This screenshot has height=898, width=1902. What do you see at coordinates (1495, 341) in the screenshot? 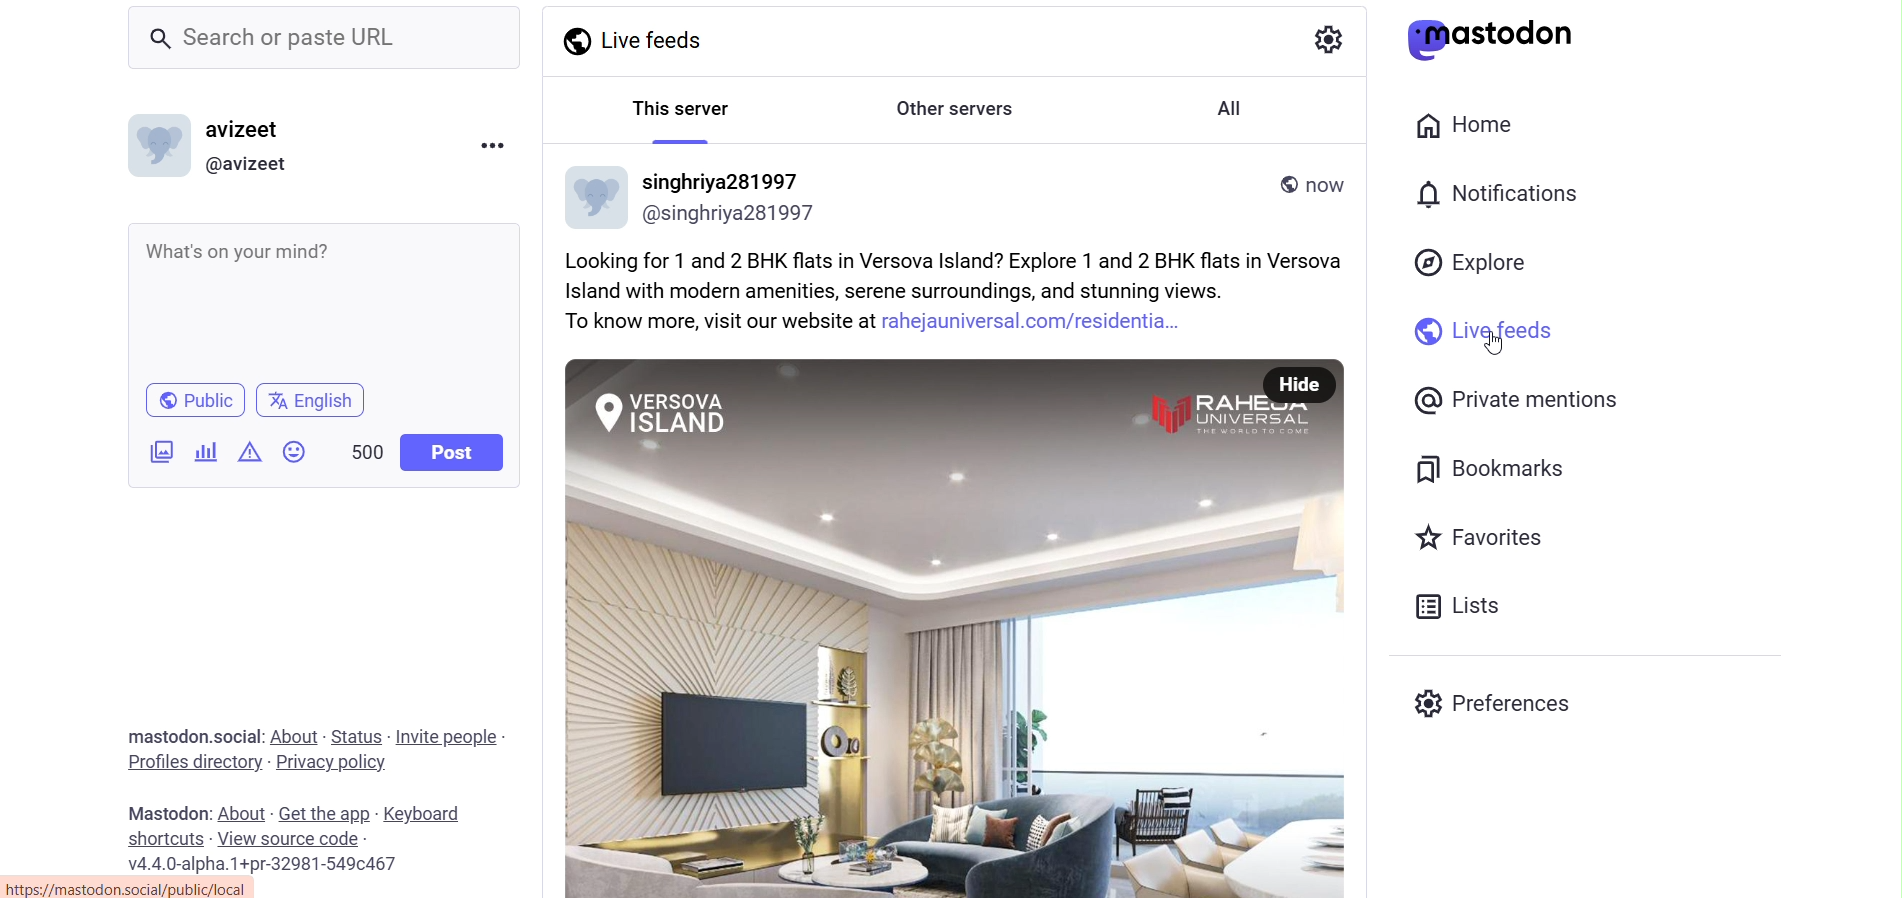
I see `Cursor` at bounding box center [1495, 341].